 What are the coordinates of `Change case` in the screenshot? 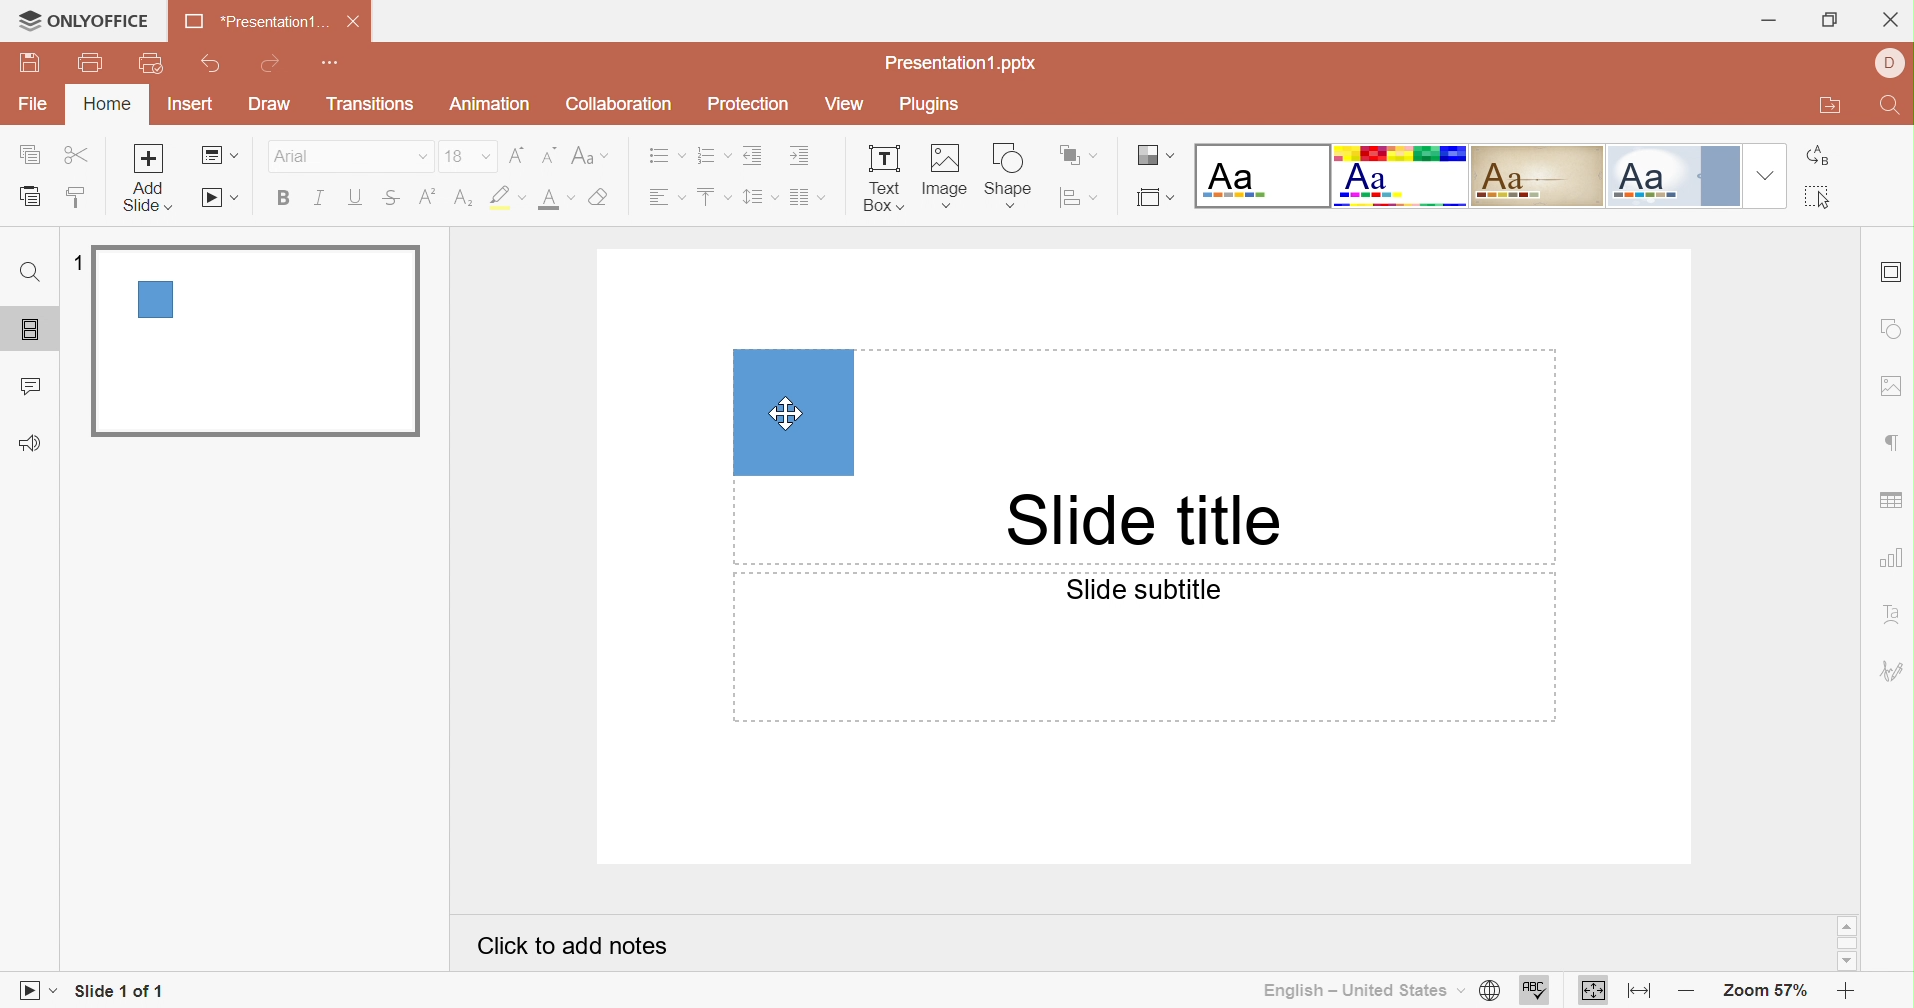 It's located at (588, 156).